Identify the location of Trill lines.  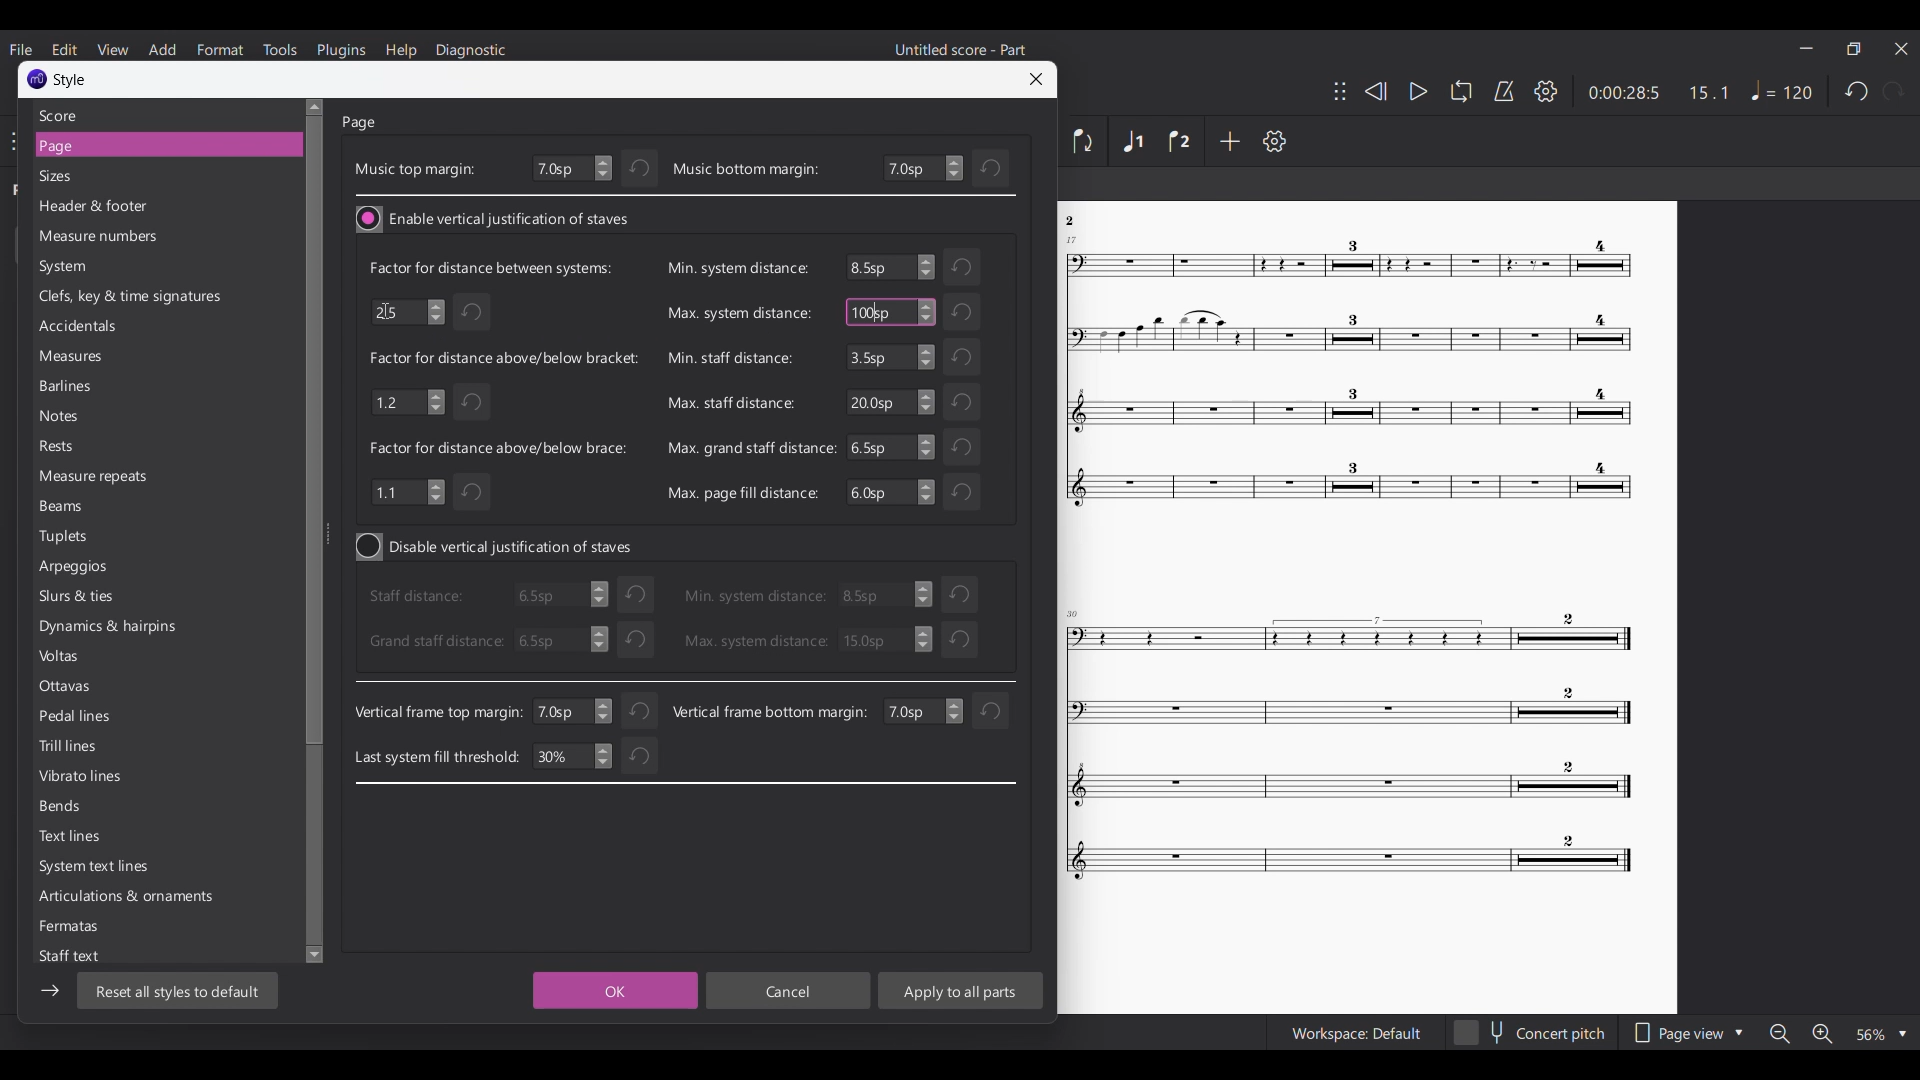
(107, 746).